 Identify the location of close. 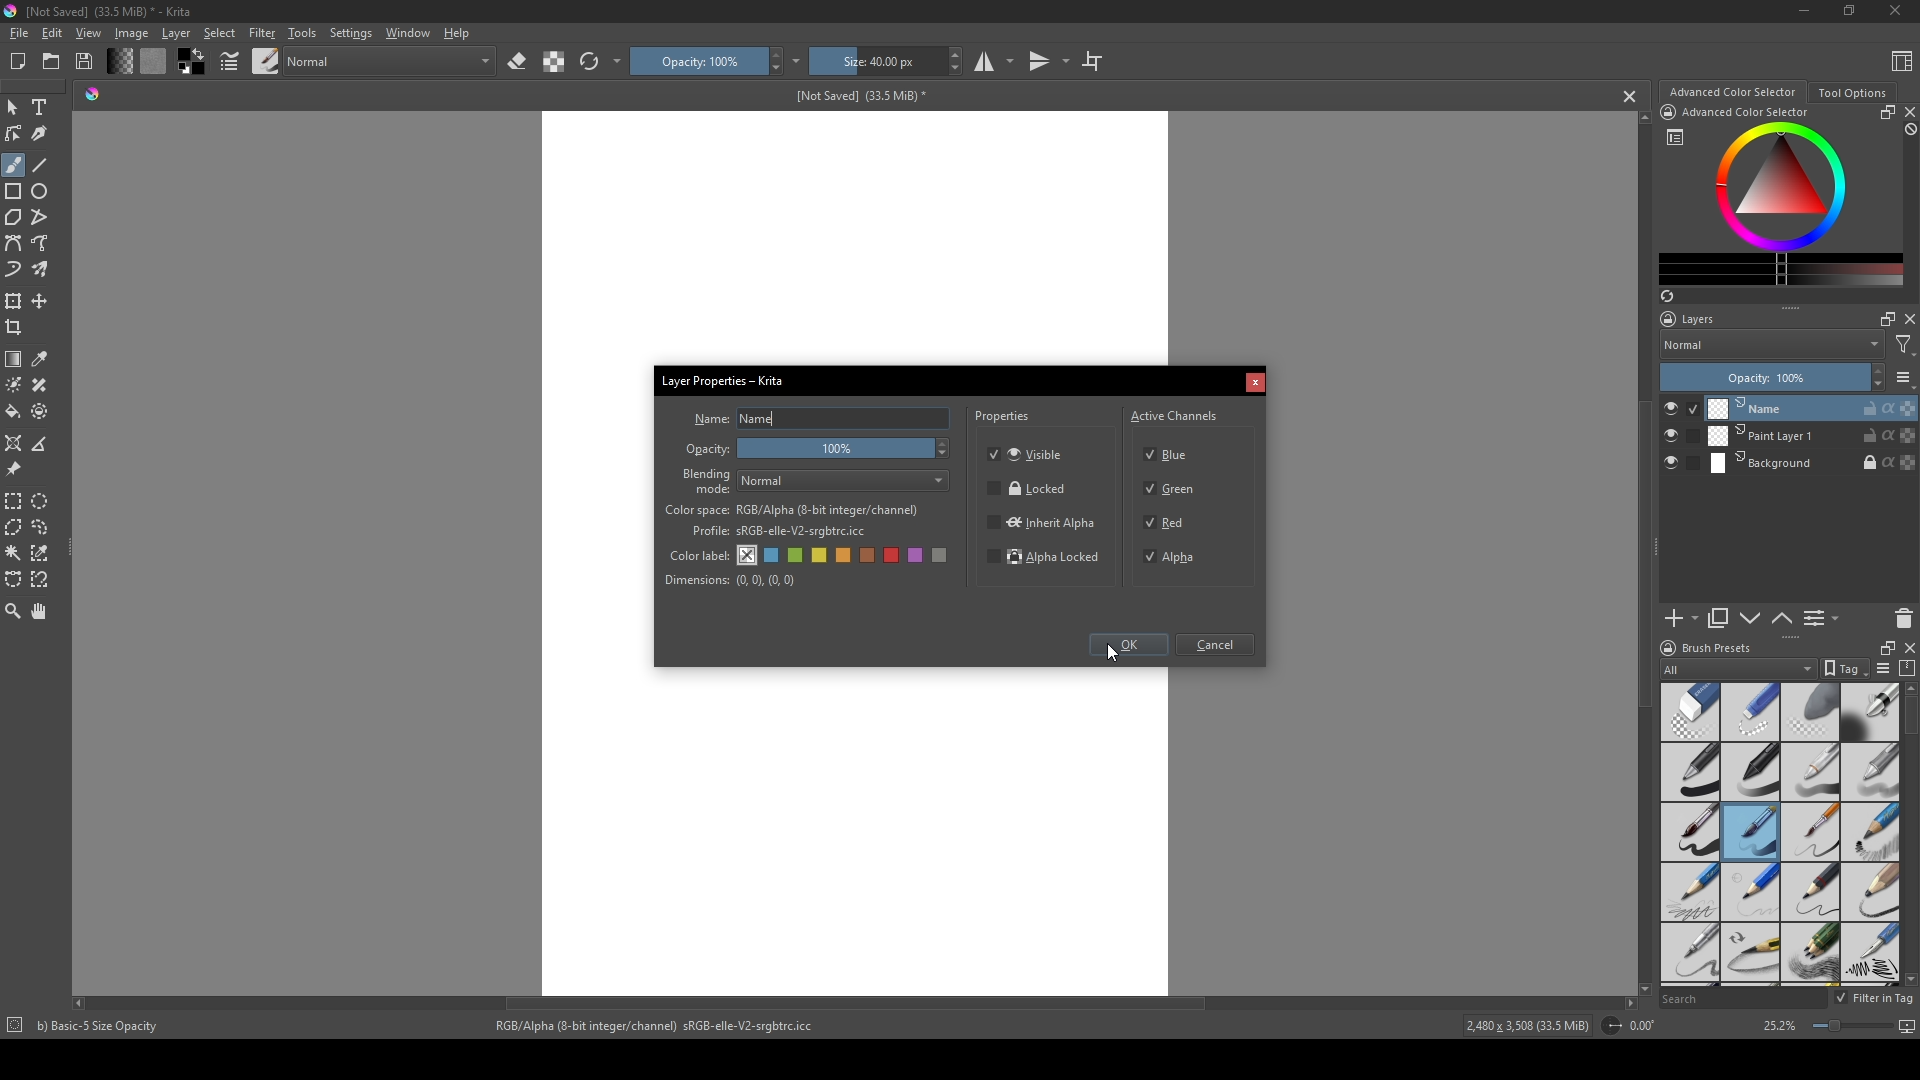
(1908, 647).